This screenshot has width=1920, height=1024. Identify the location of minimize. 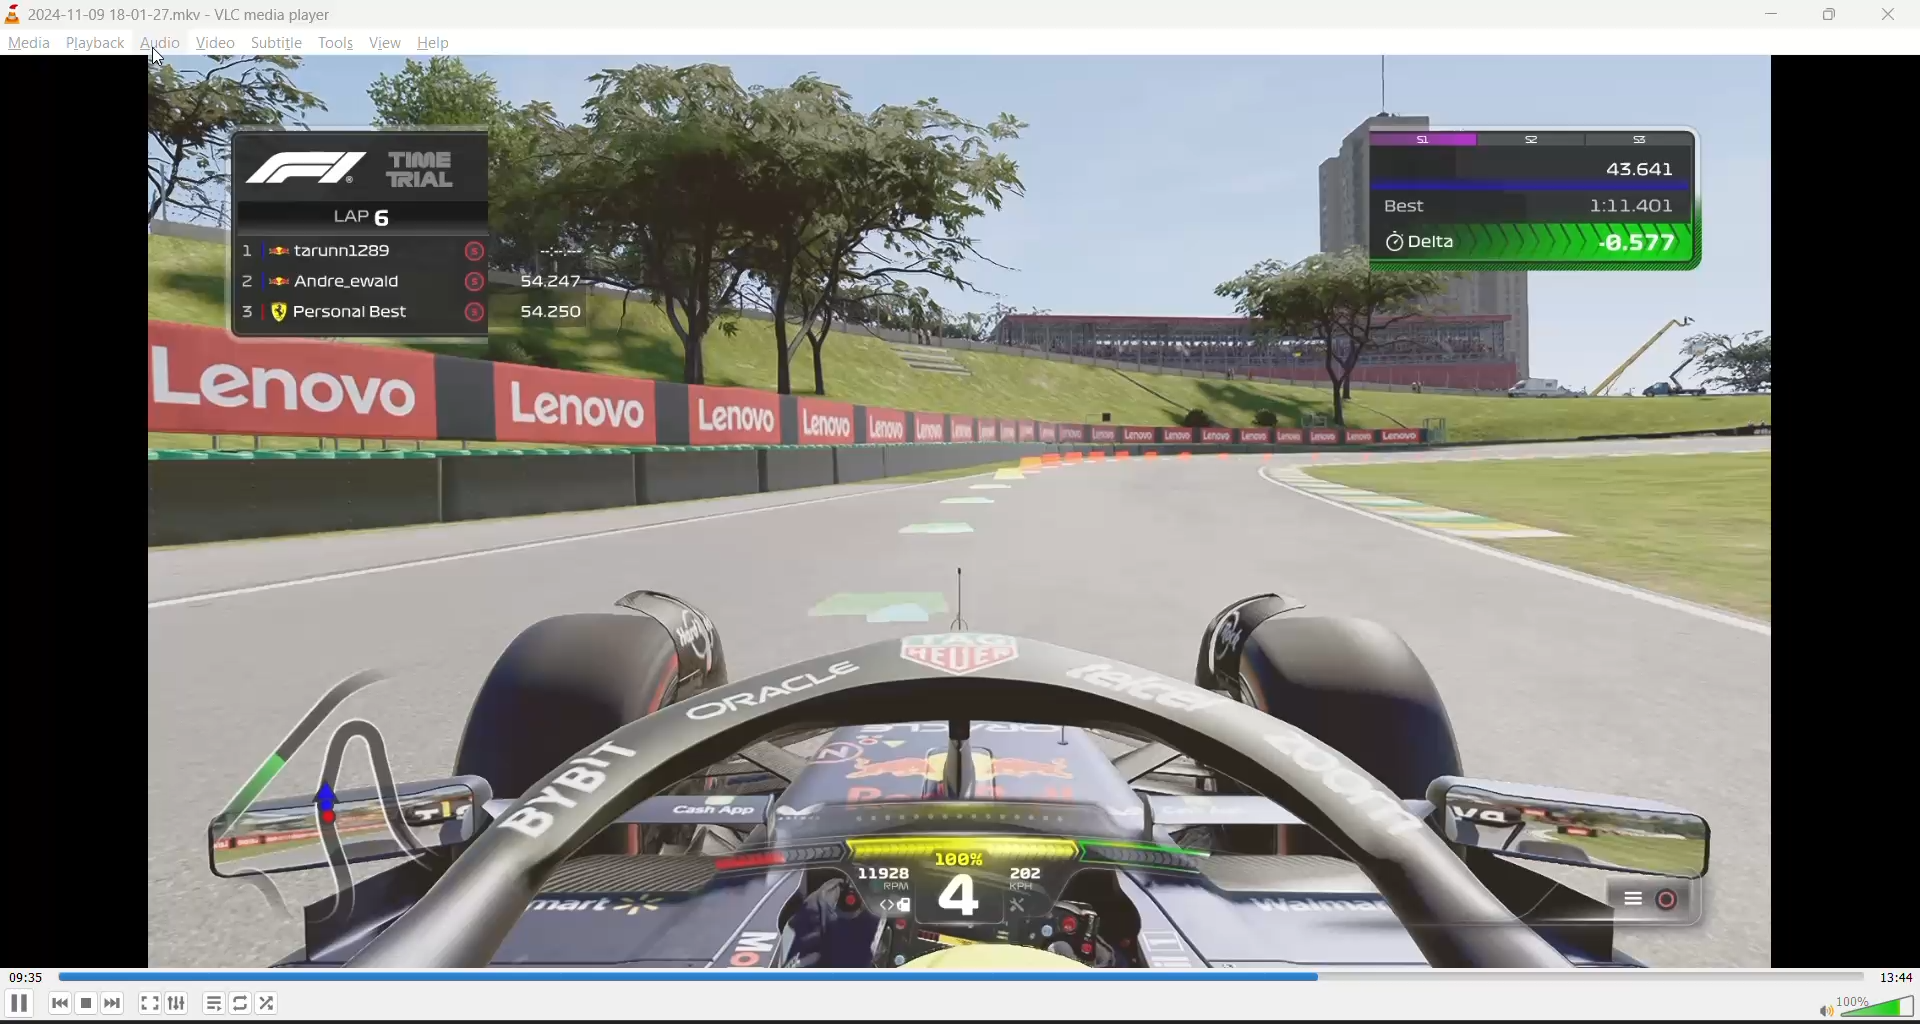
(1780, 15).